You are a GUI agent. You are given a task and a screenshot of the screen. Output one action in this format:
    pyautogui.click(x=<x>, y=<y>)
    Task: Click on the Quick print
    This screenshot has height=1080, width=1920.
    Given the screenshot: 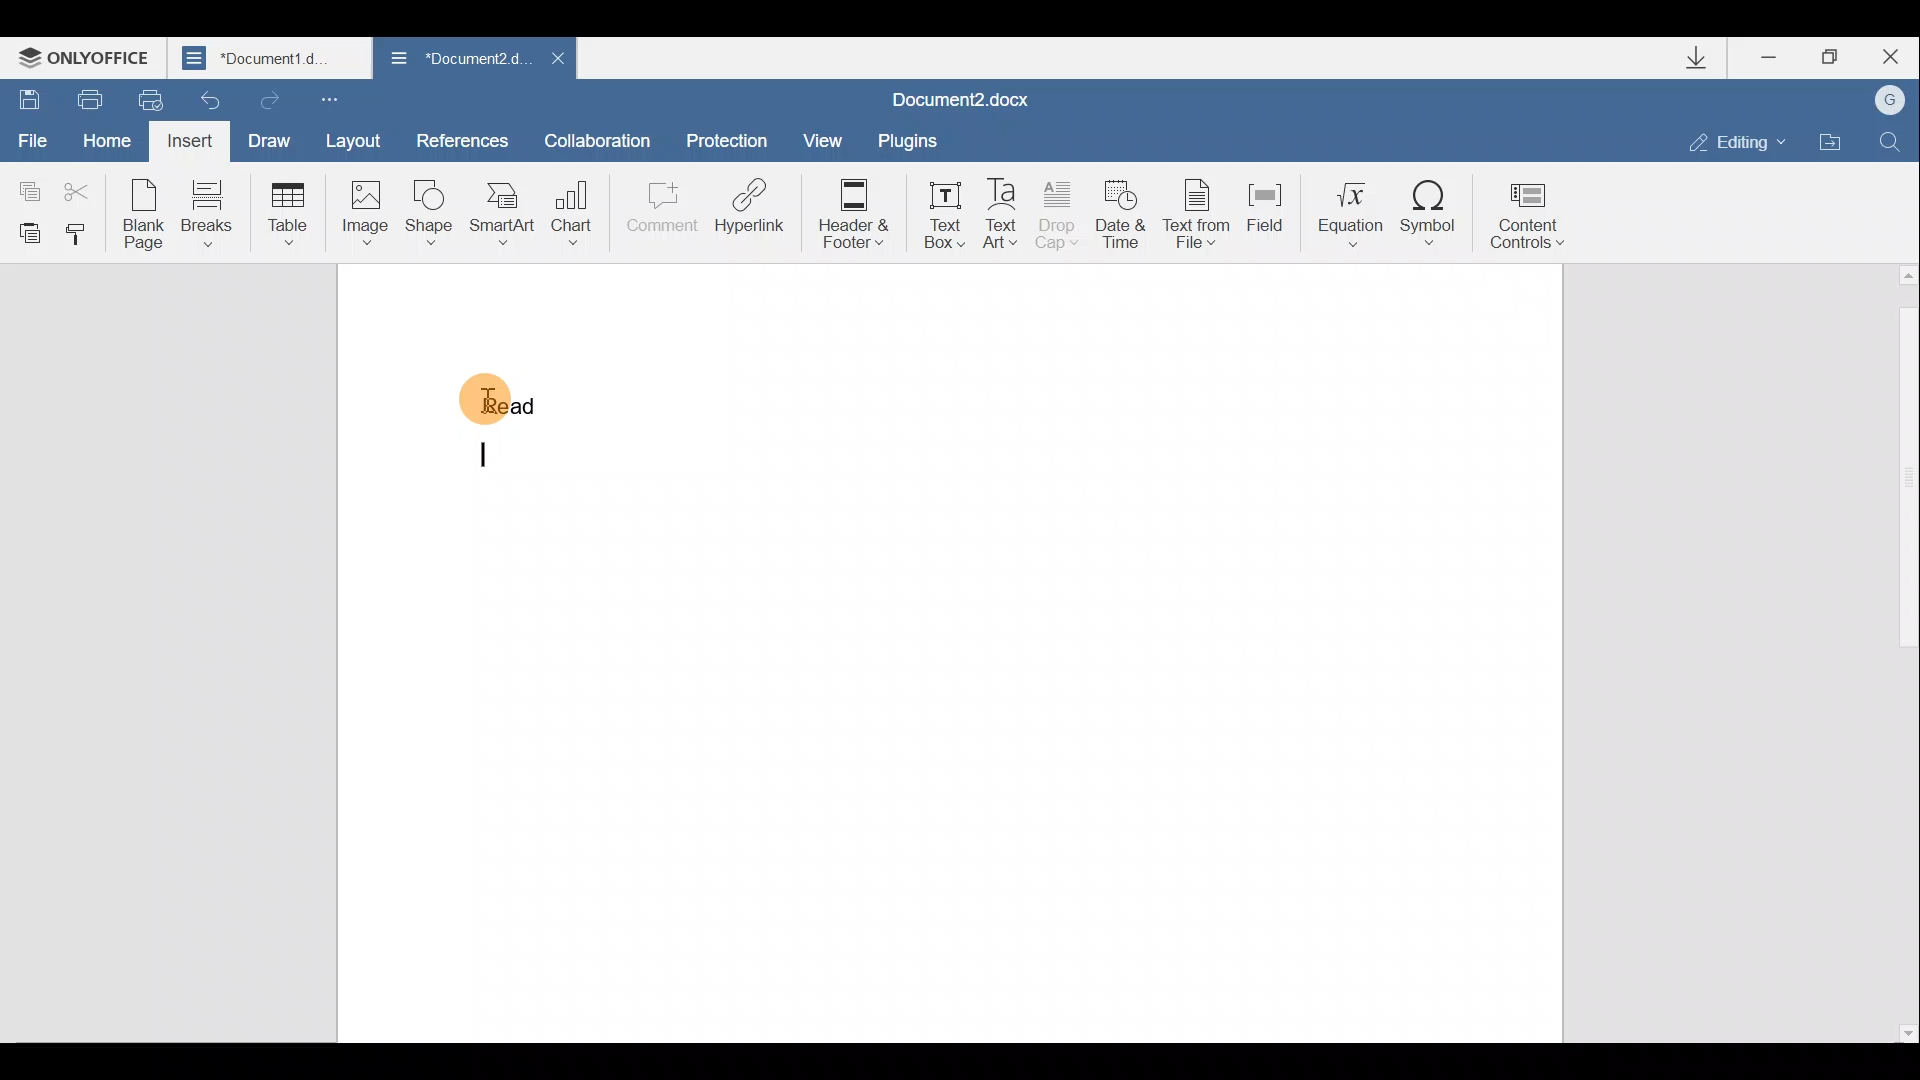 What is the action you would take?
    pyautogui.click(x=143, y=98)
    